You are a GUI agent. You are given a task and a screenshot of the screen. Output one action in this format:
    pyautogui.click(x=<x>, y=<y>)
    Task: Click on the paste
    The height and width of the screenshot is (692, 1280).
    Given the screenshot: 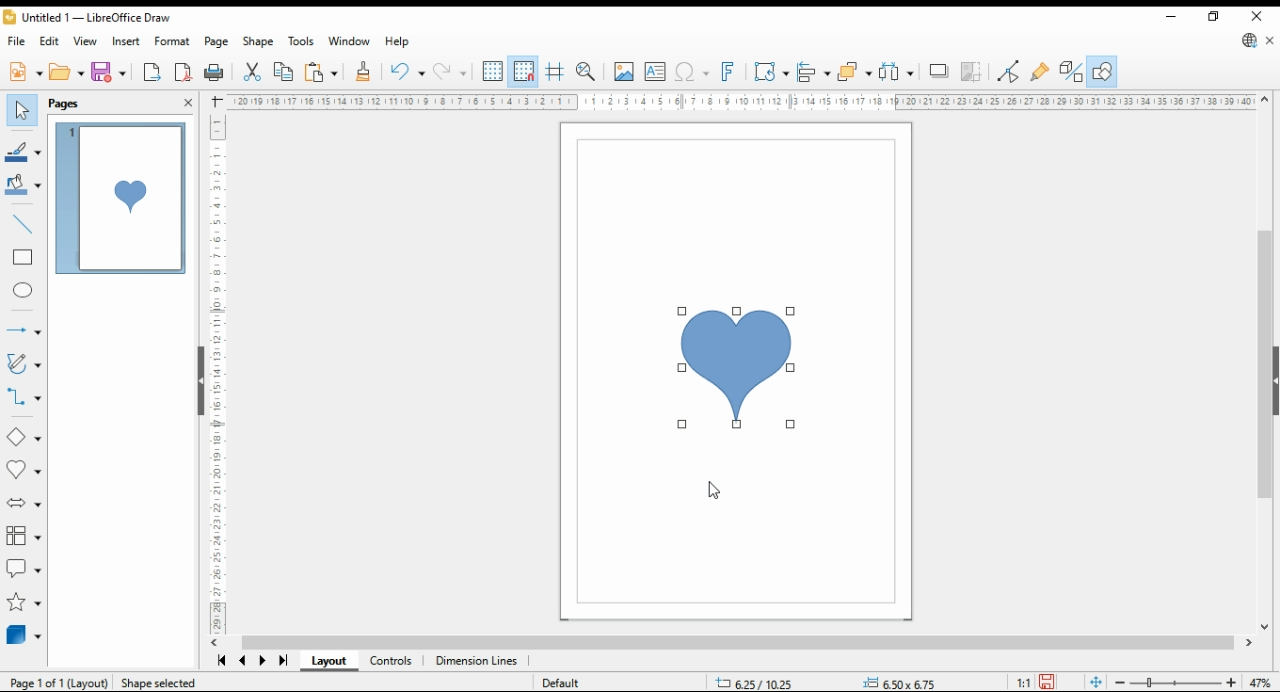 What is the action you would take?
    pyautogui.click(x=320, y=72)
    